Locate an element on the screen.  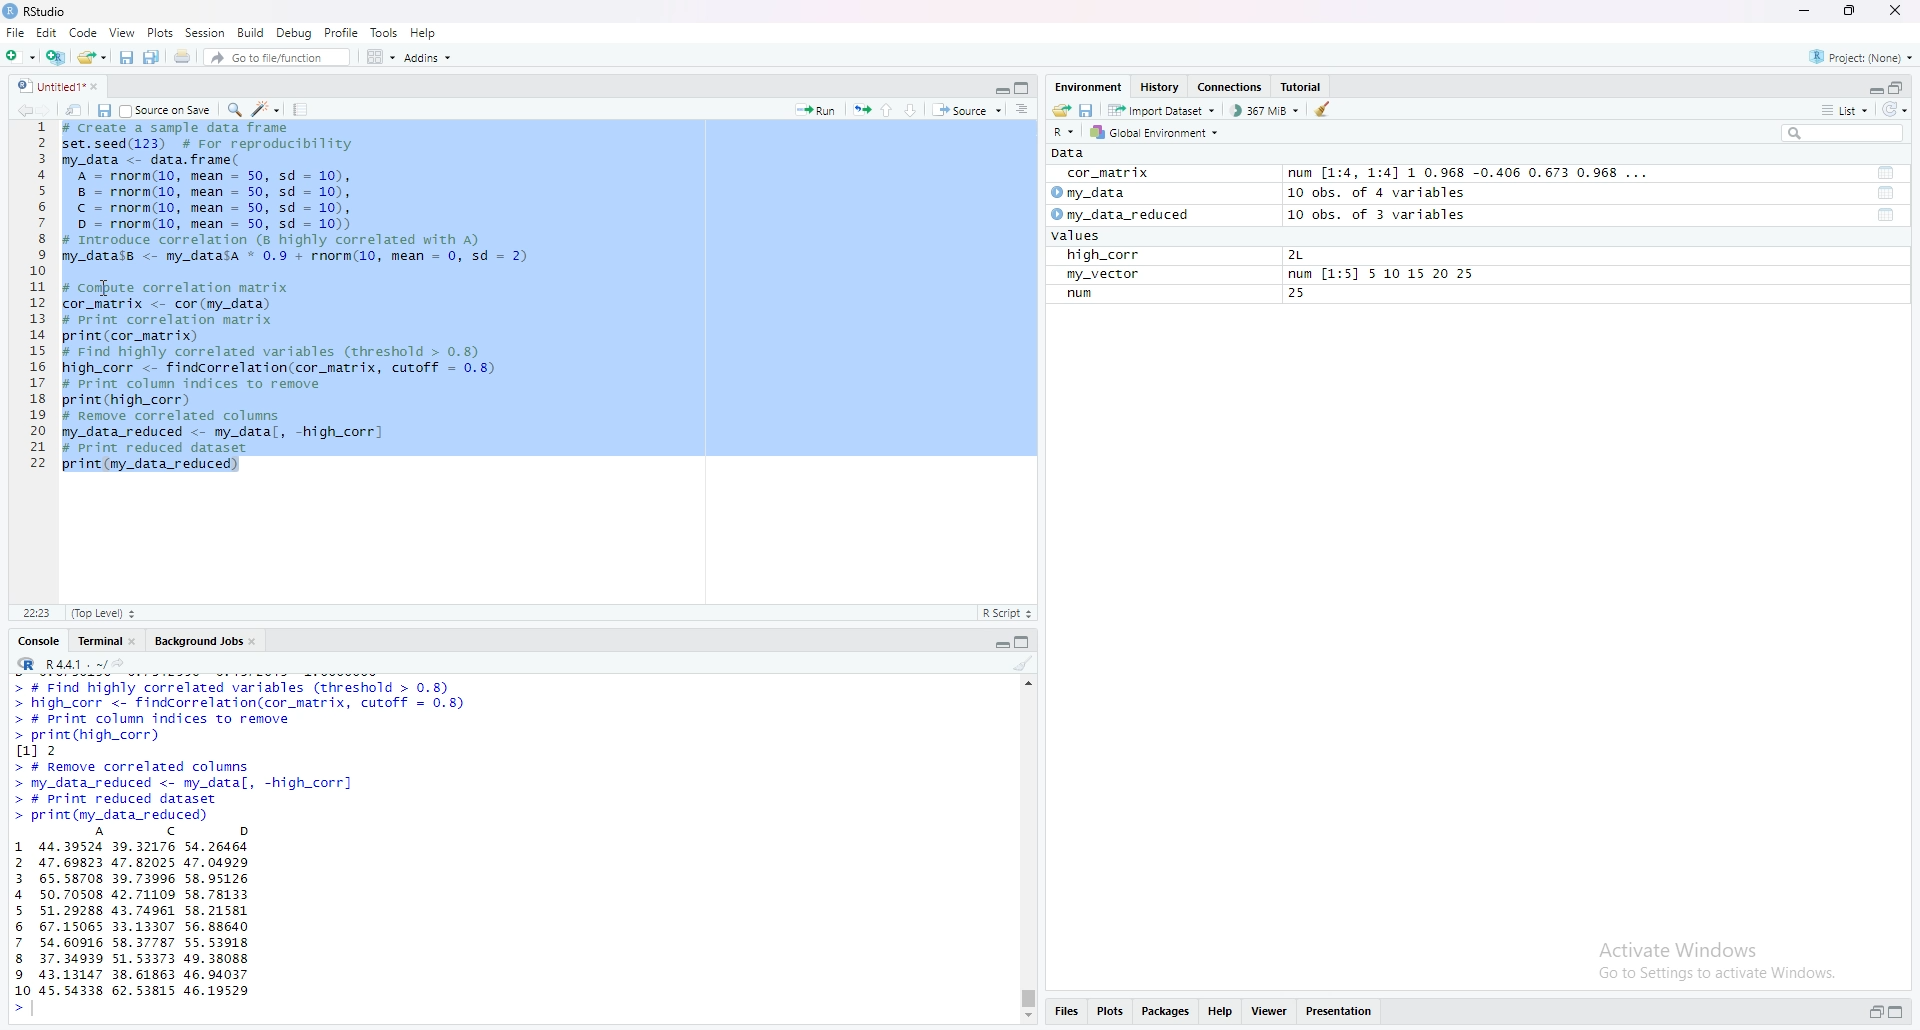
[1] 2 is located at coordinates (39, 750).